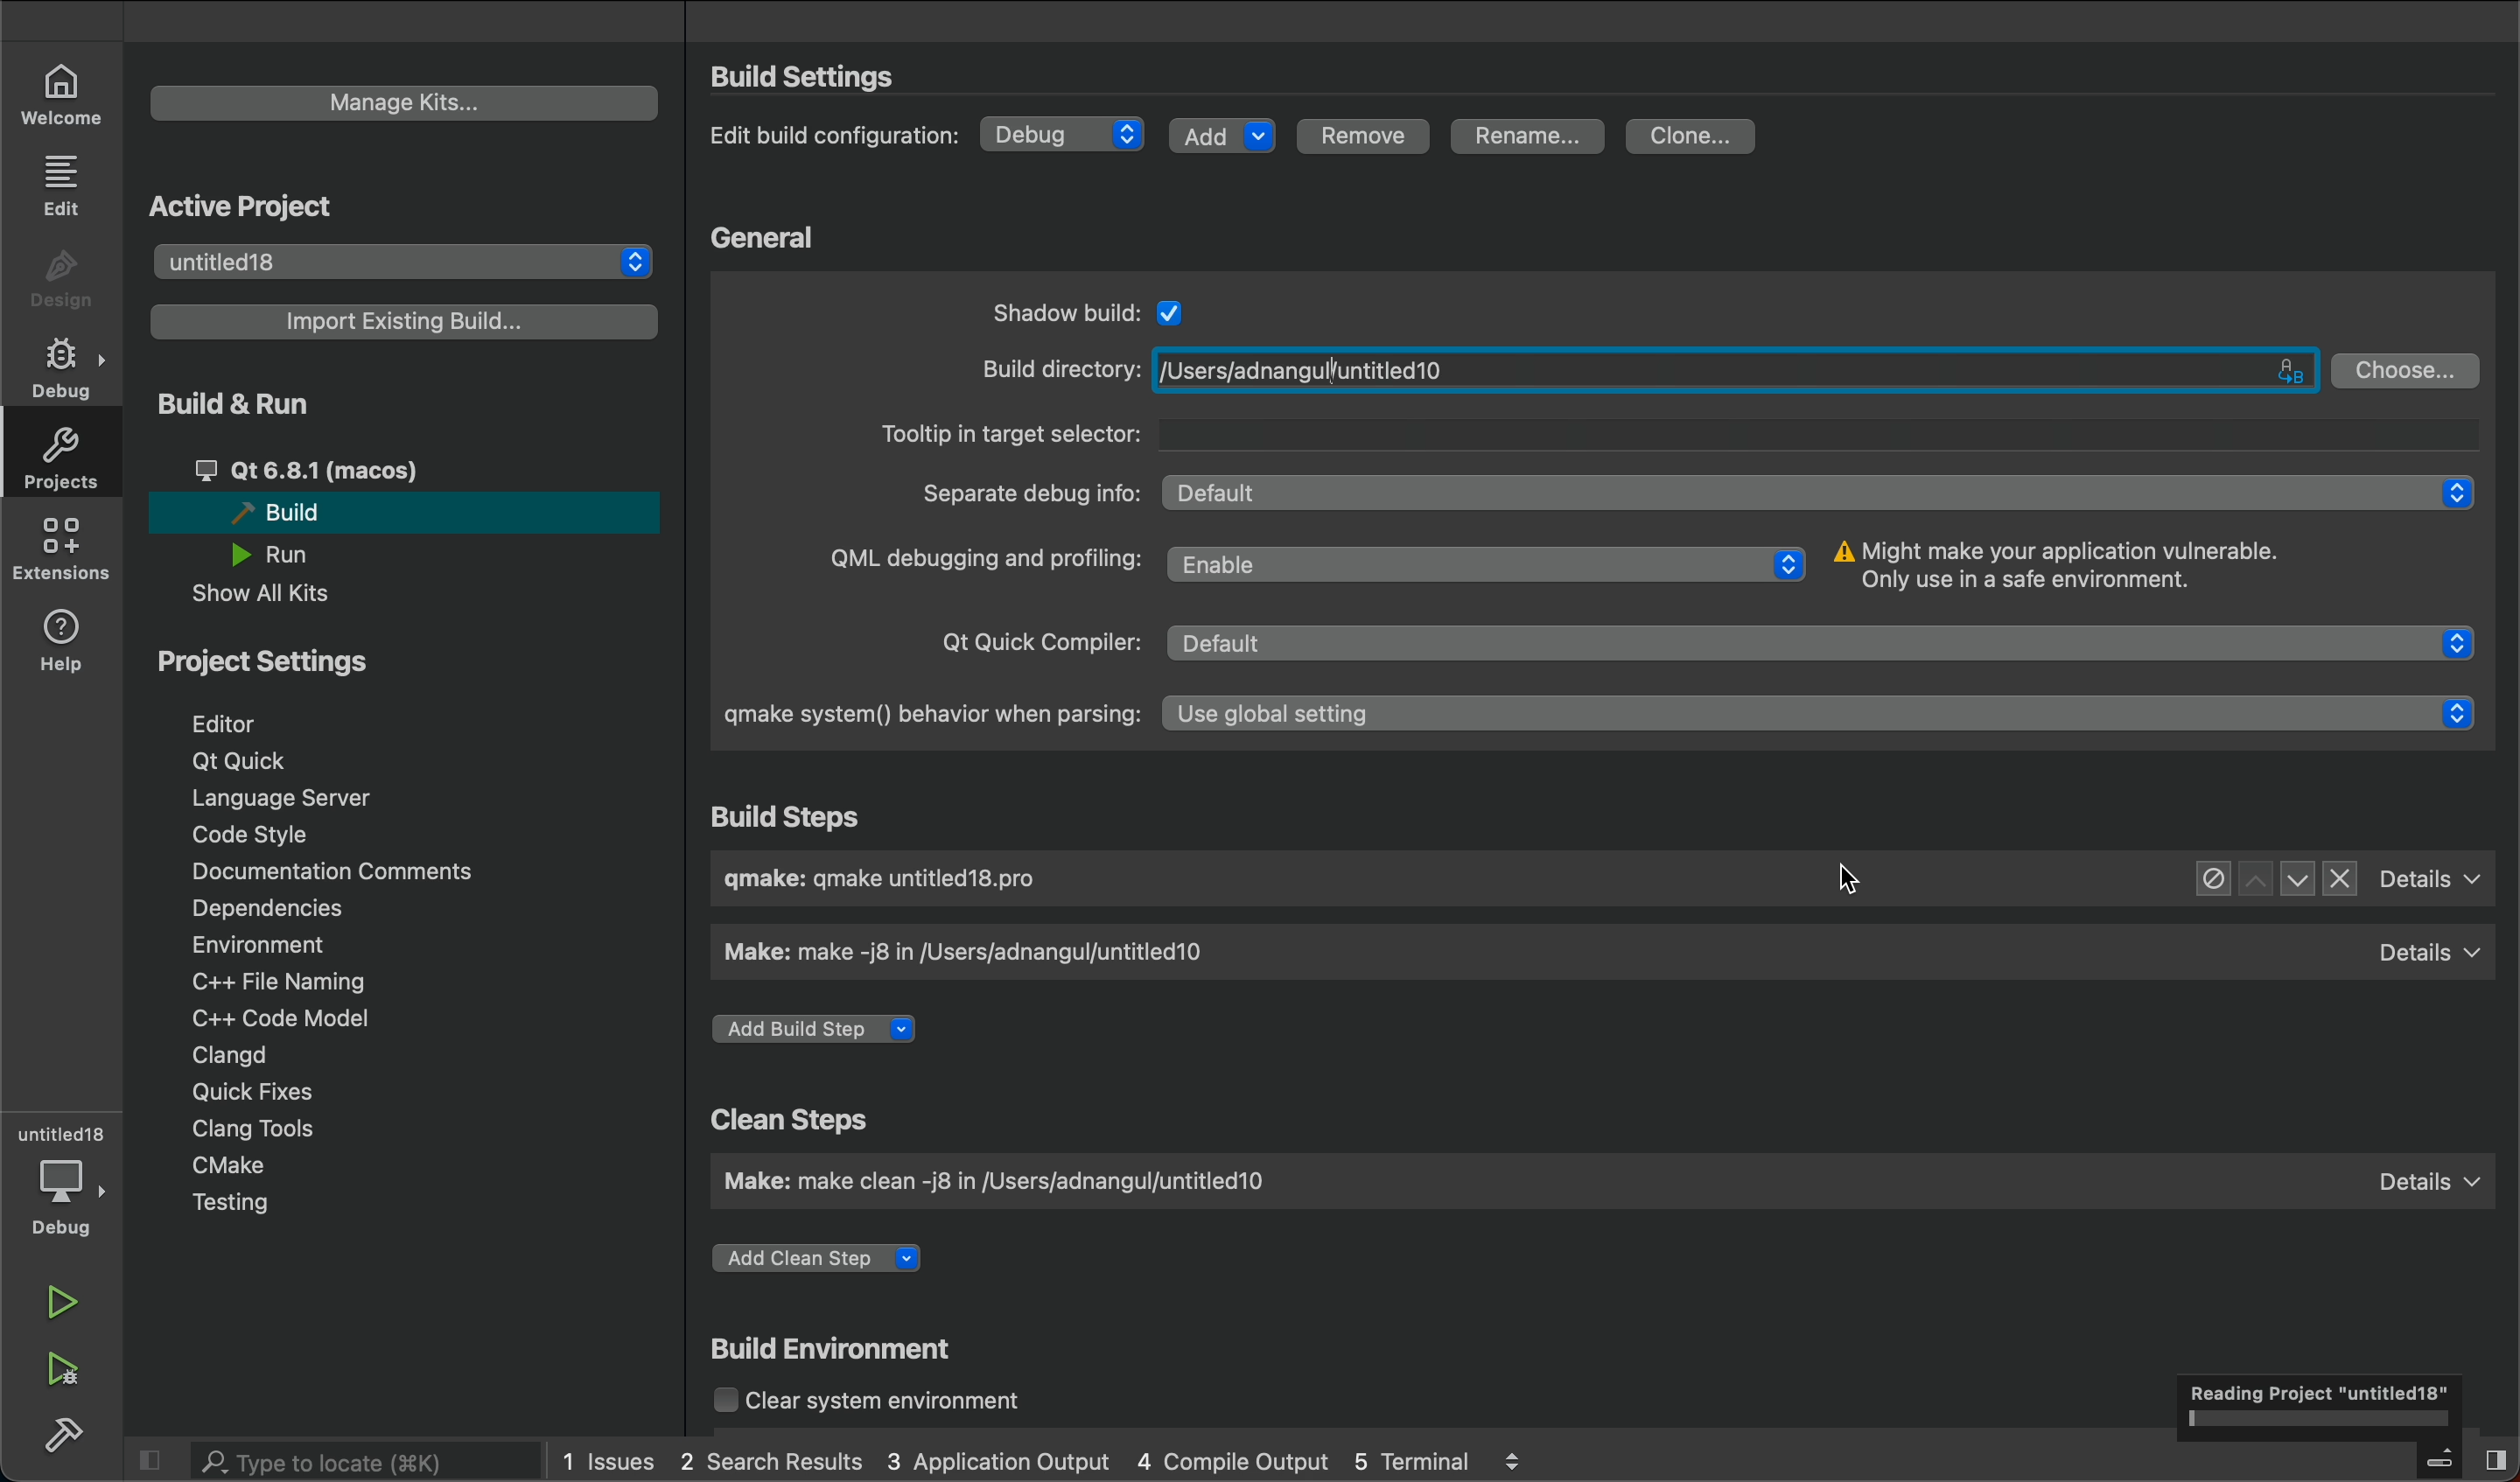  I want to click on C++ file naming, so click(274, 982).